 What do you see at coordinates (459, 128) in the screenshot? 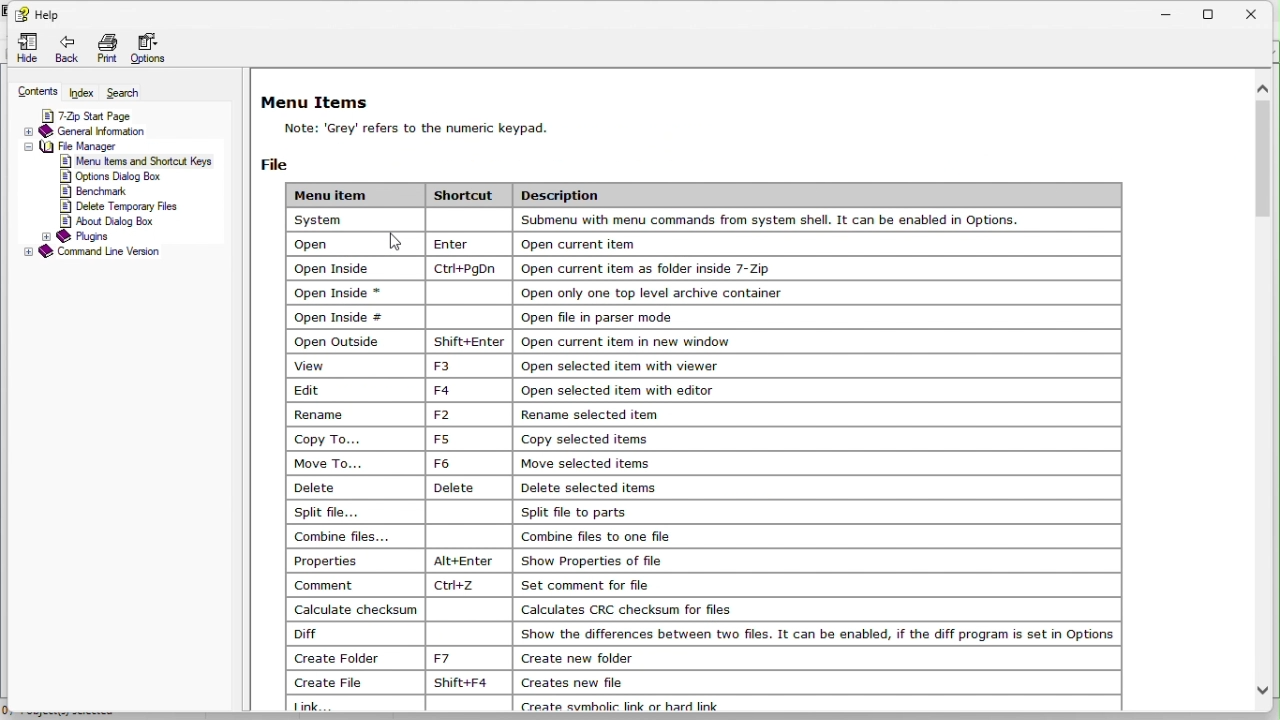
I see `‘Note: 'Grey' refers to the numeric keypad.` at bounding box center [459, 128].